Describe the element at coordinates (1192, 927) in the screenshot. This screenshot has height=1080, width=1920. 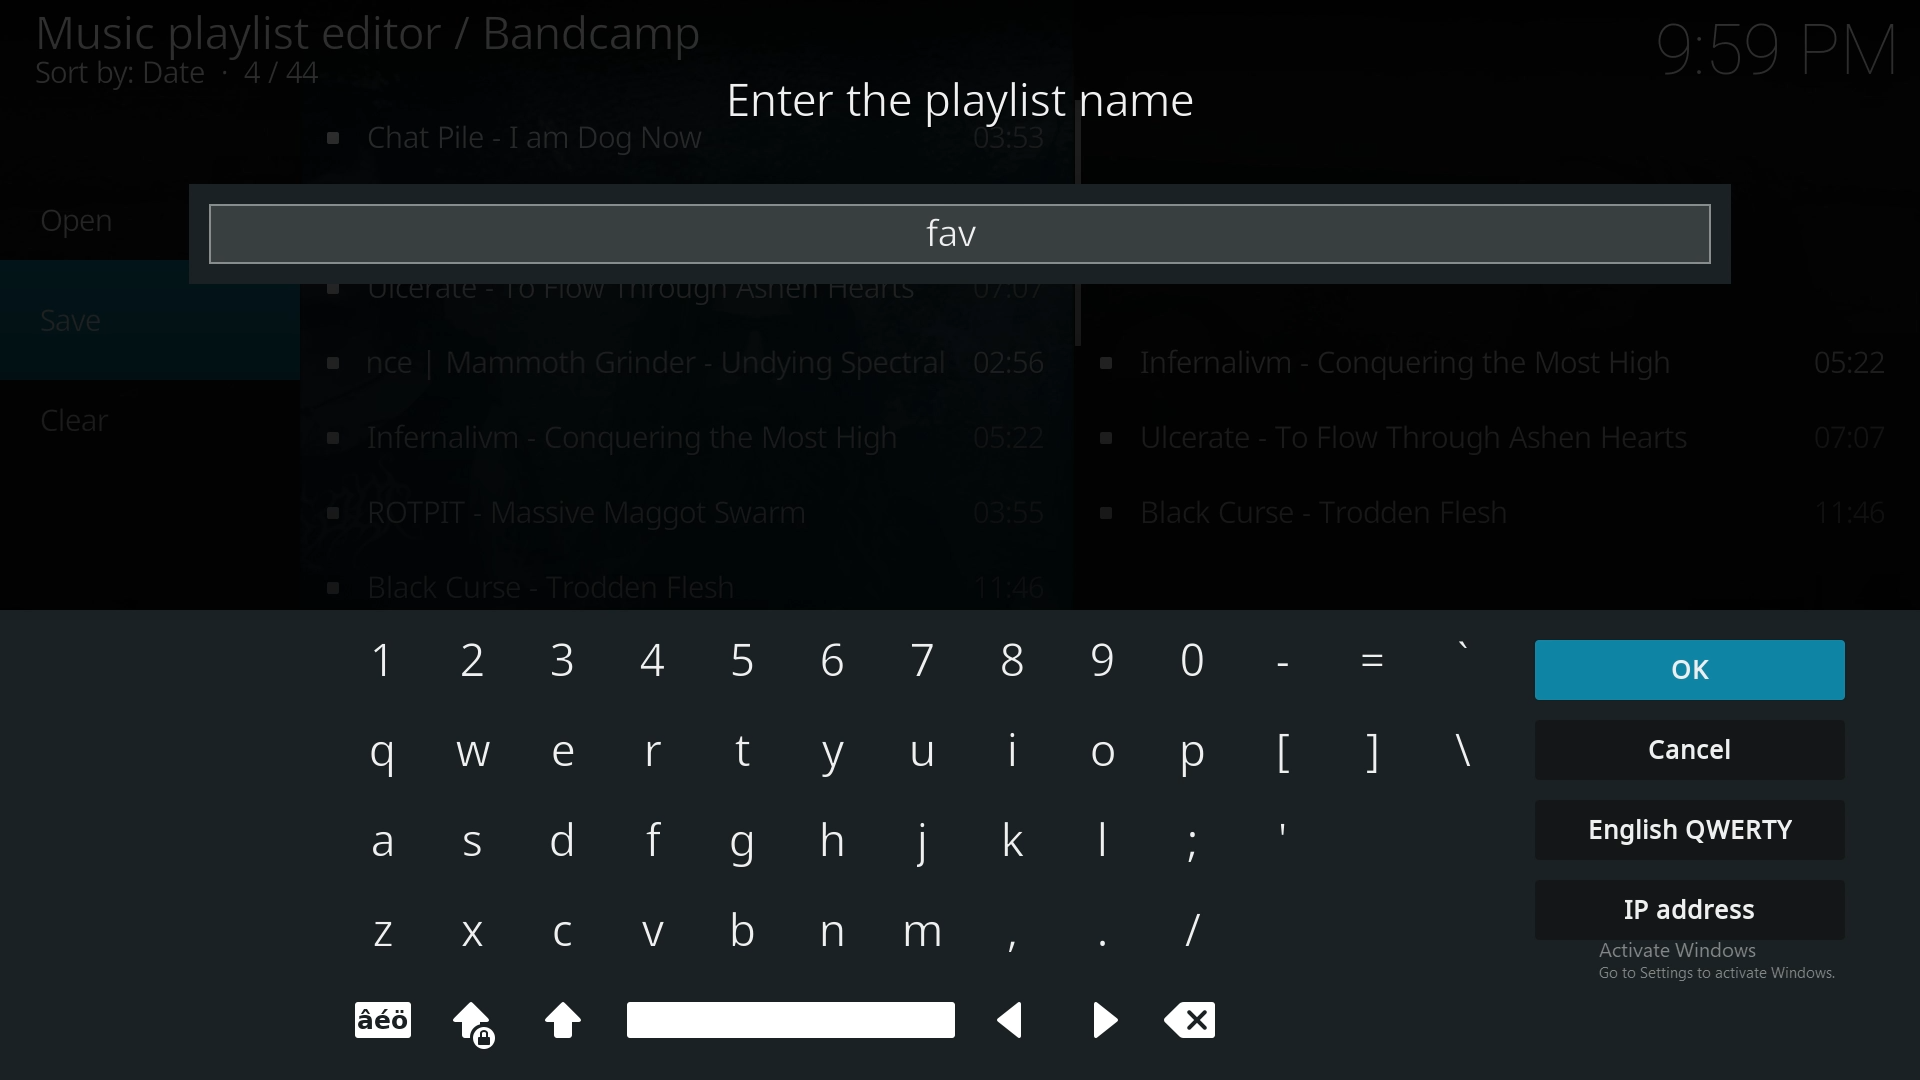
I see `keyboard input` at that location.